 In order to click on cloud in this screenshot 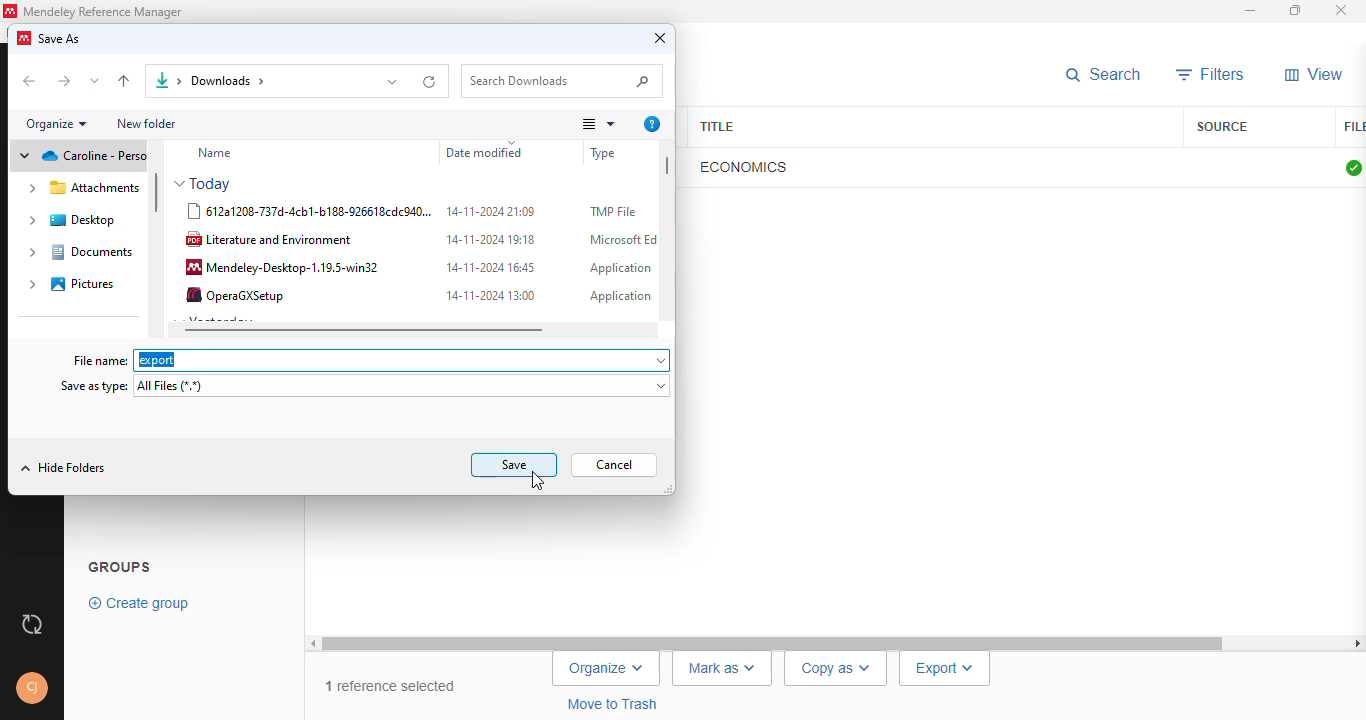, I will do `click(79, 155)`.